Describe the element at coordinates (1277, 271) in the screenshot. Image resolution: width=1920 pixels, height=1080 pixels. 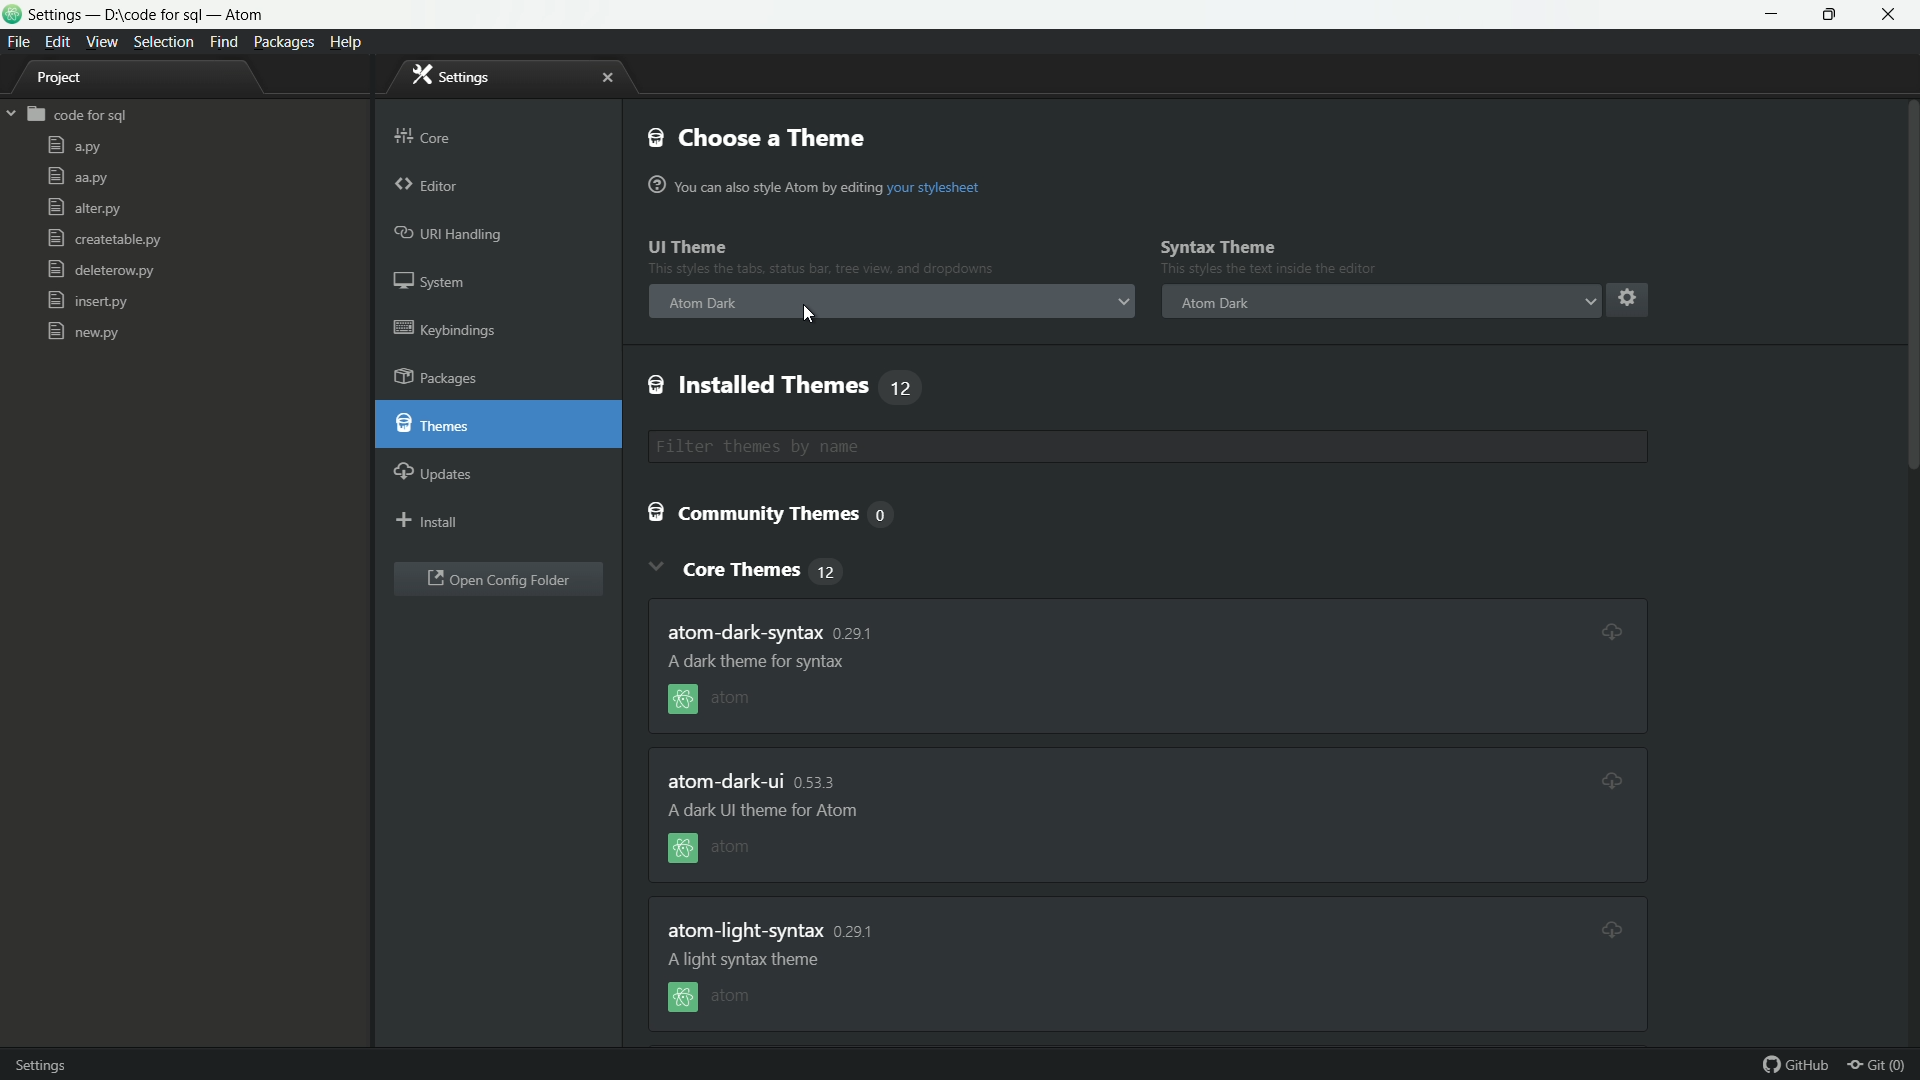
I see `this styles the text inside the editor` at that location.